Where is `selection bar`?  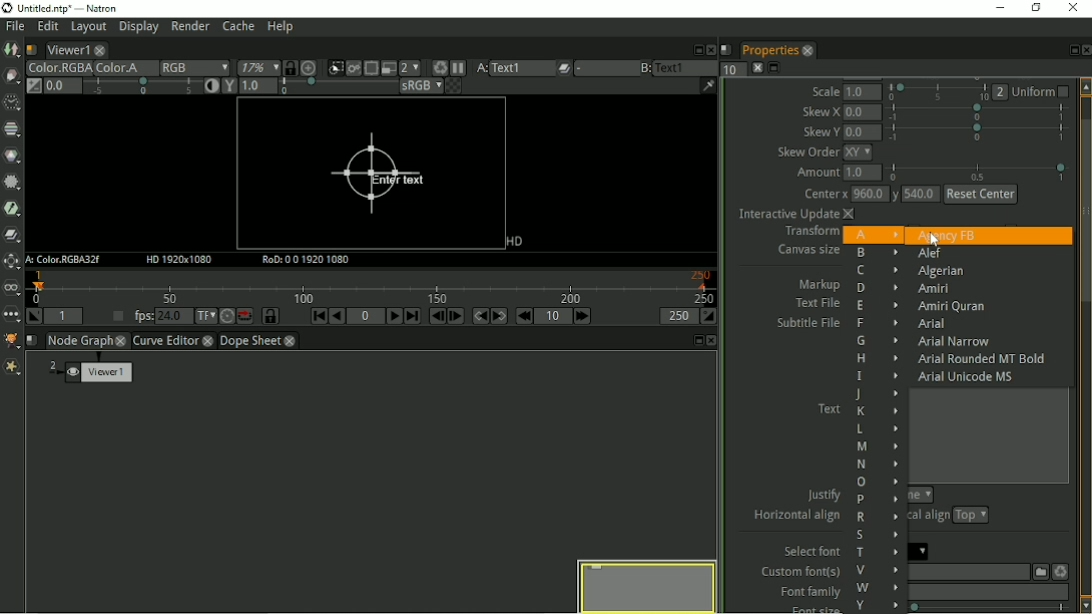
selection bar is located at coordinates (142, 86).